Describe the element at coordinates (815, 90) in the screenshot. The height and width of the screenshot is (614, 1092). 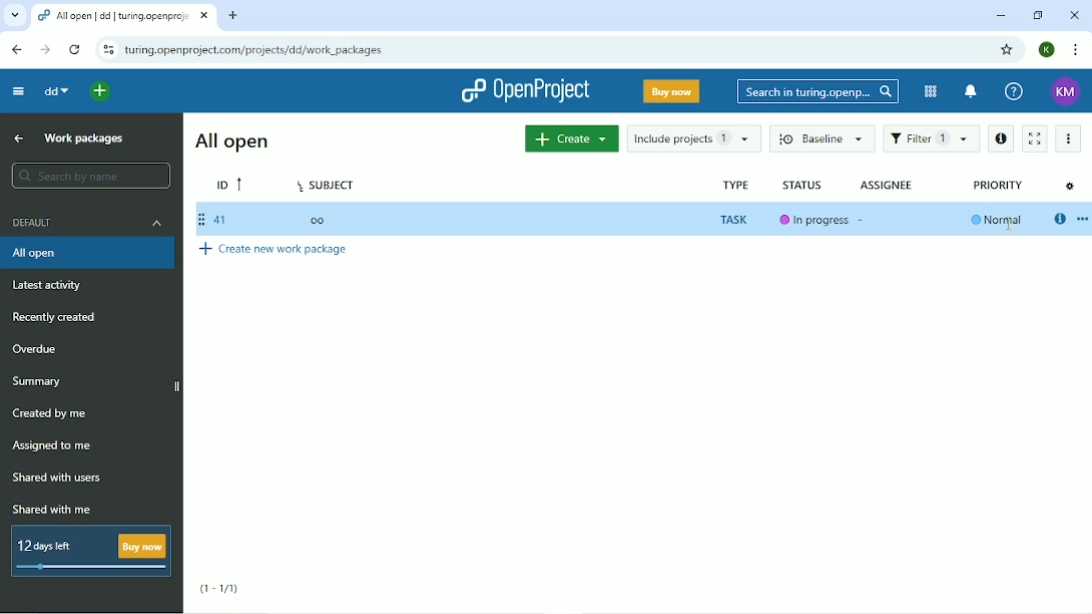
I see `Search` at that location.